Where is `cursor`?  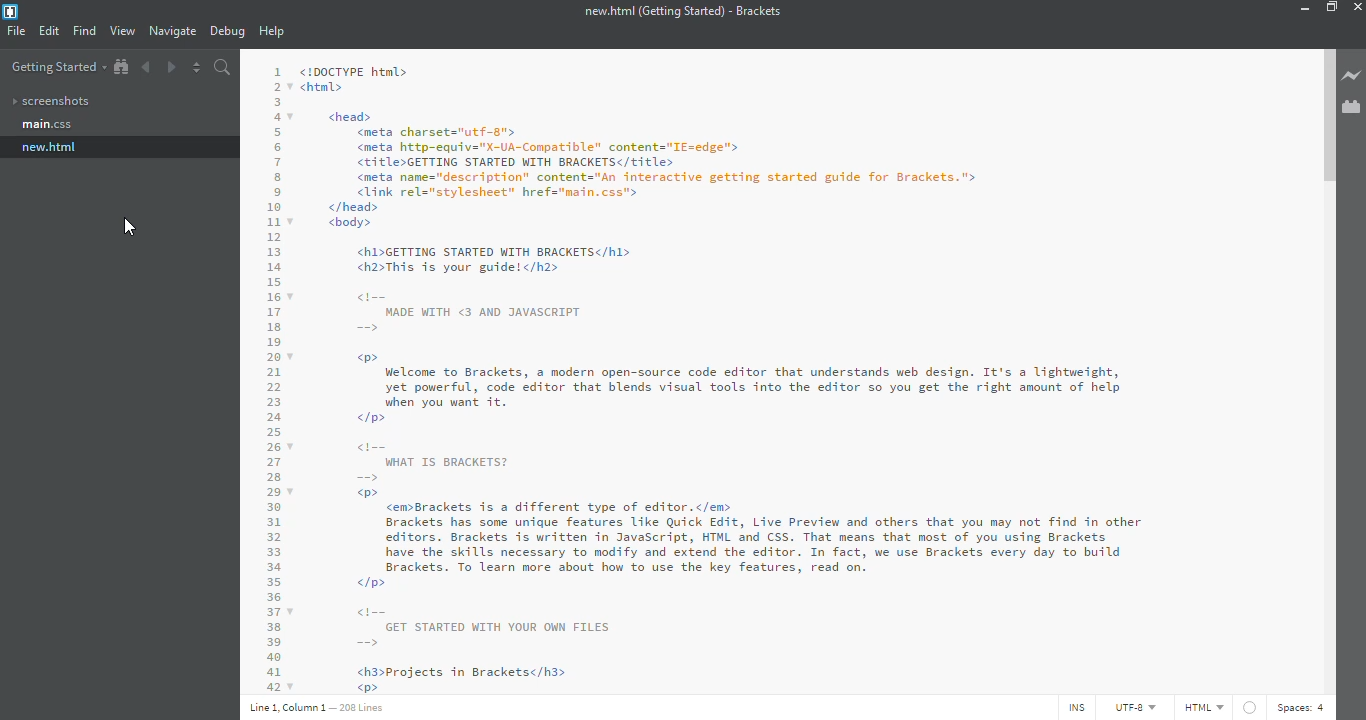 cursor is located at coordinates (137, 227).